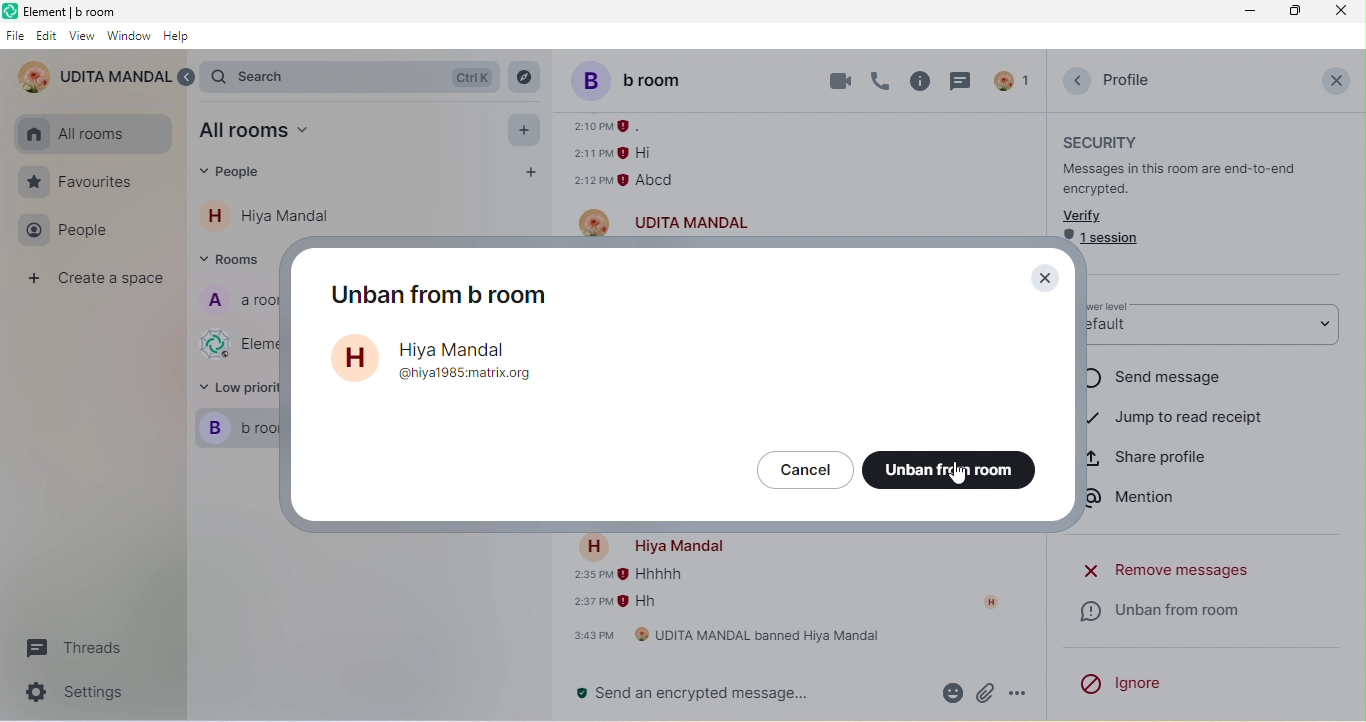 The width and height of the screenshot is (1366, 722). Describe the element at coordinates (999, 603) in the screenshot. I see `account` at that location.